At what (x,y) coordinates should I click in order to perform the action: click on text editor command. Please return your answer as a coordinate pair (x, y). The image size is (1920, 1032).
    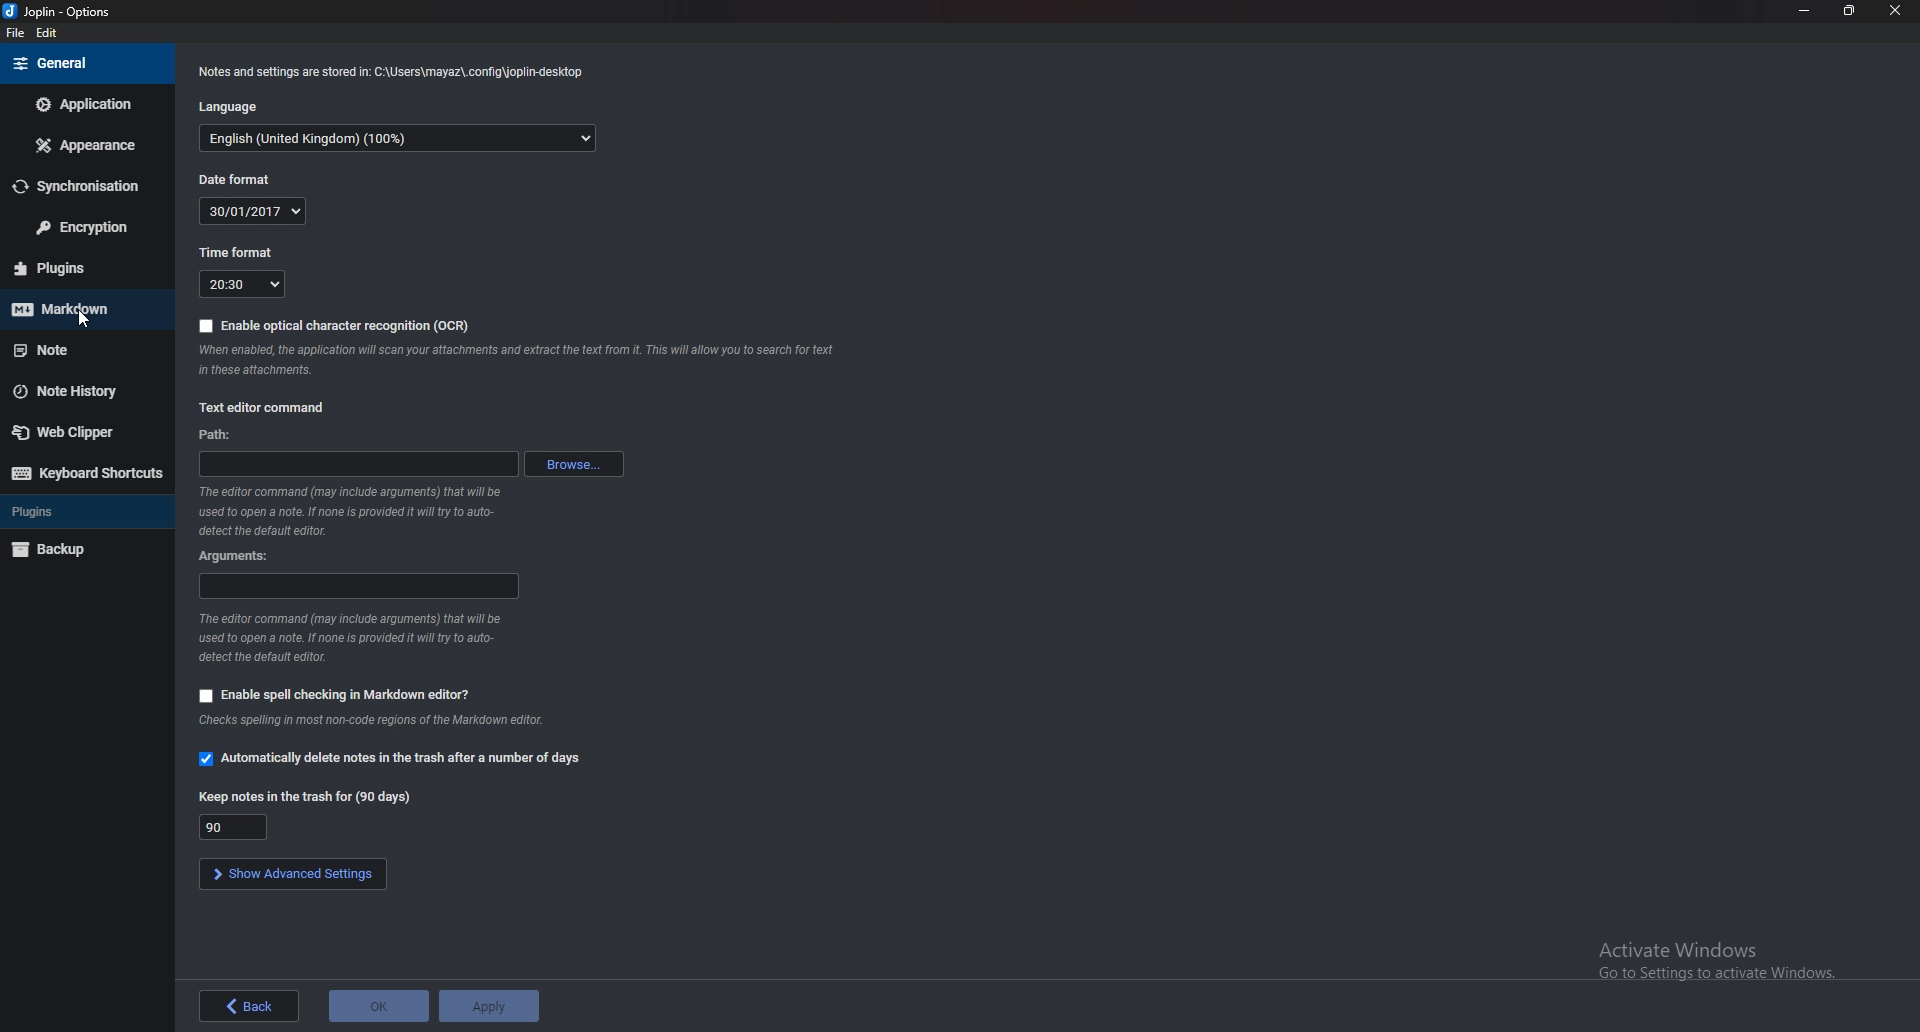
    Looking at the image, I should click on (261, 407).